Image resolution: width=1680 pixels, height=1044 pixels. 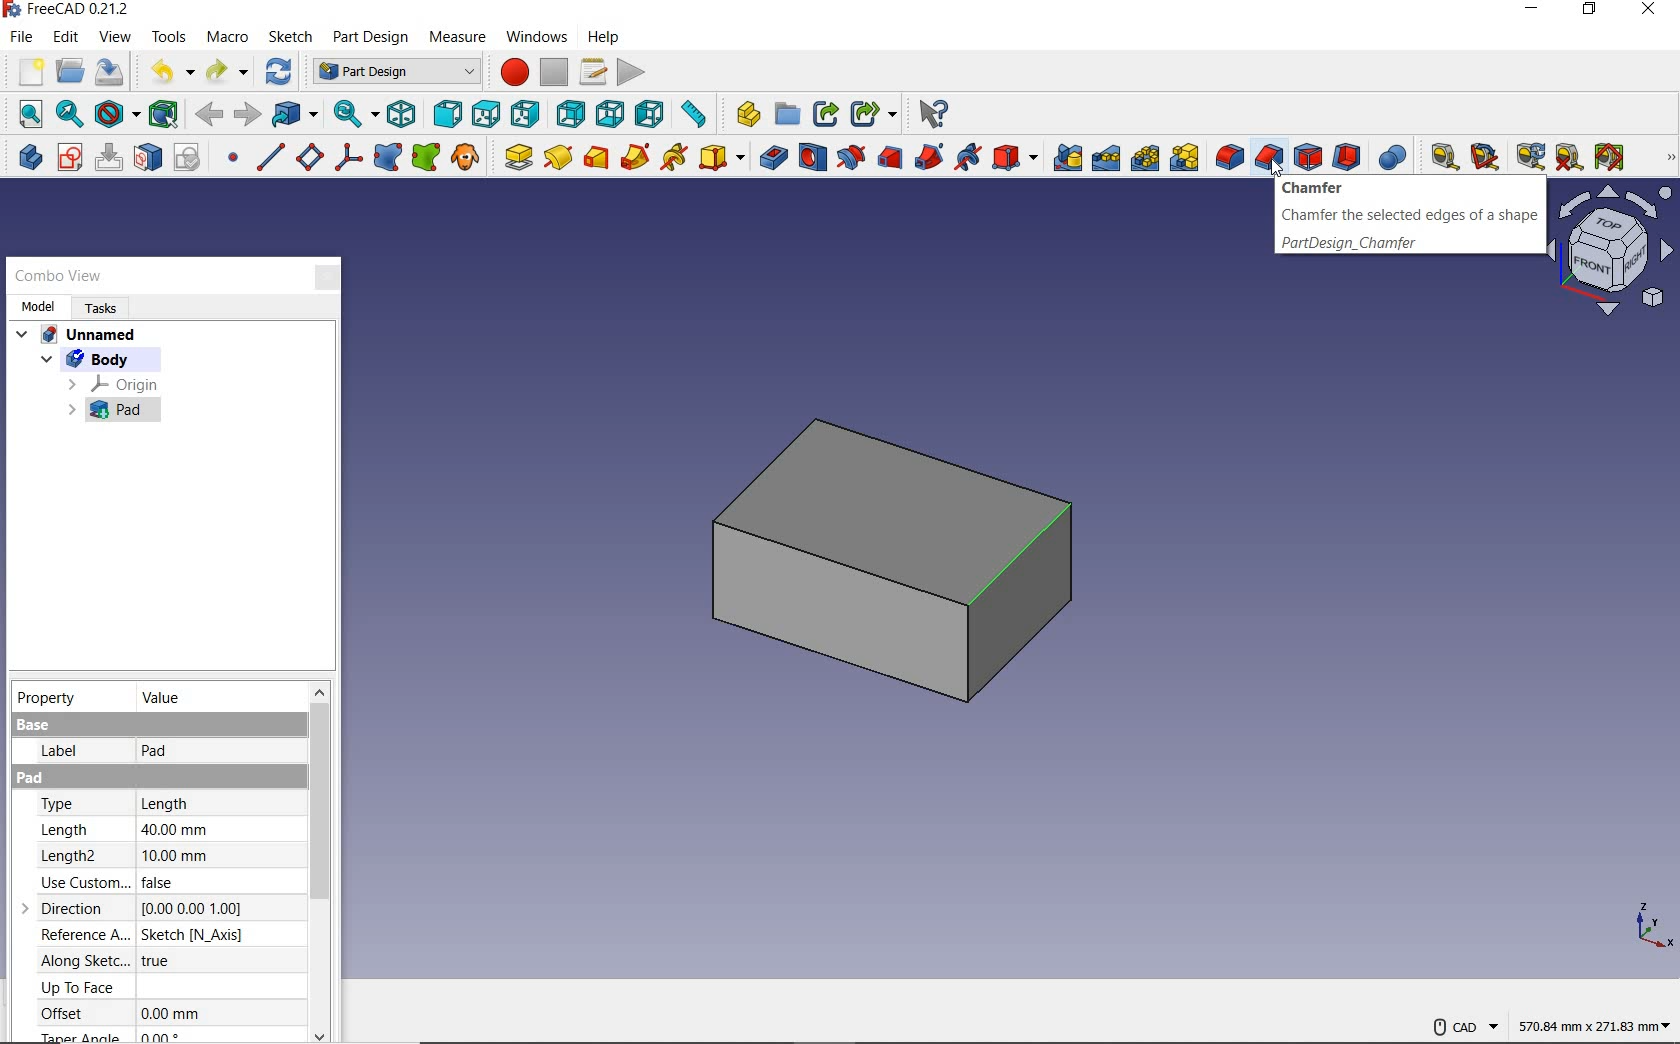 What do you see at coordinates (371, 38) in the screenshot?
I see `part design` at bounding box center [371, 38].